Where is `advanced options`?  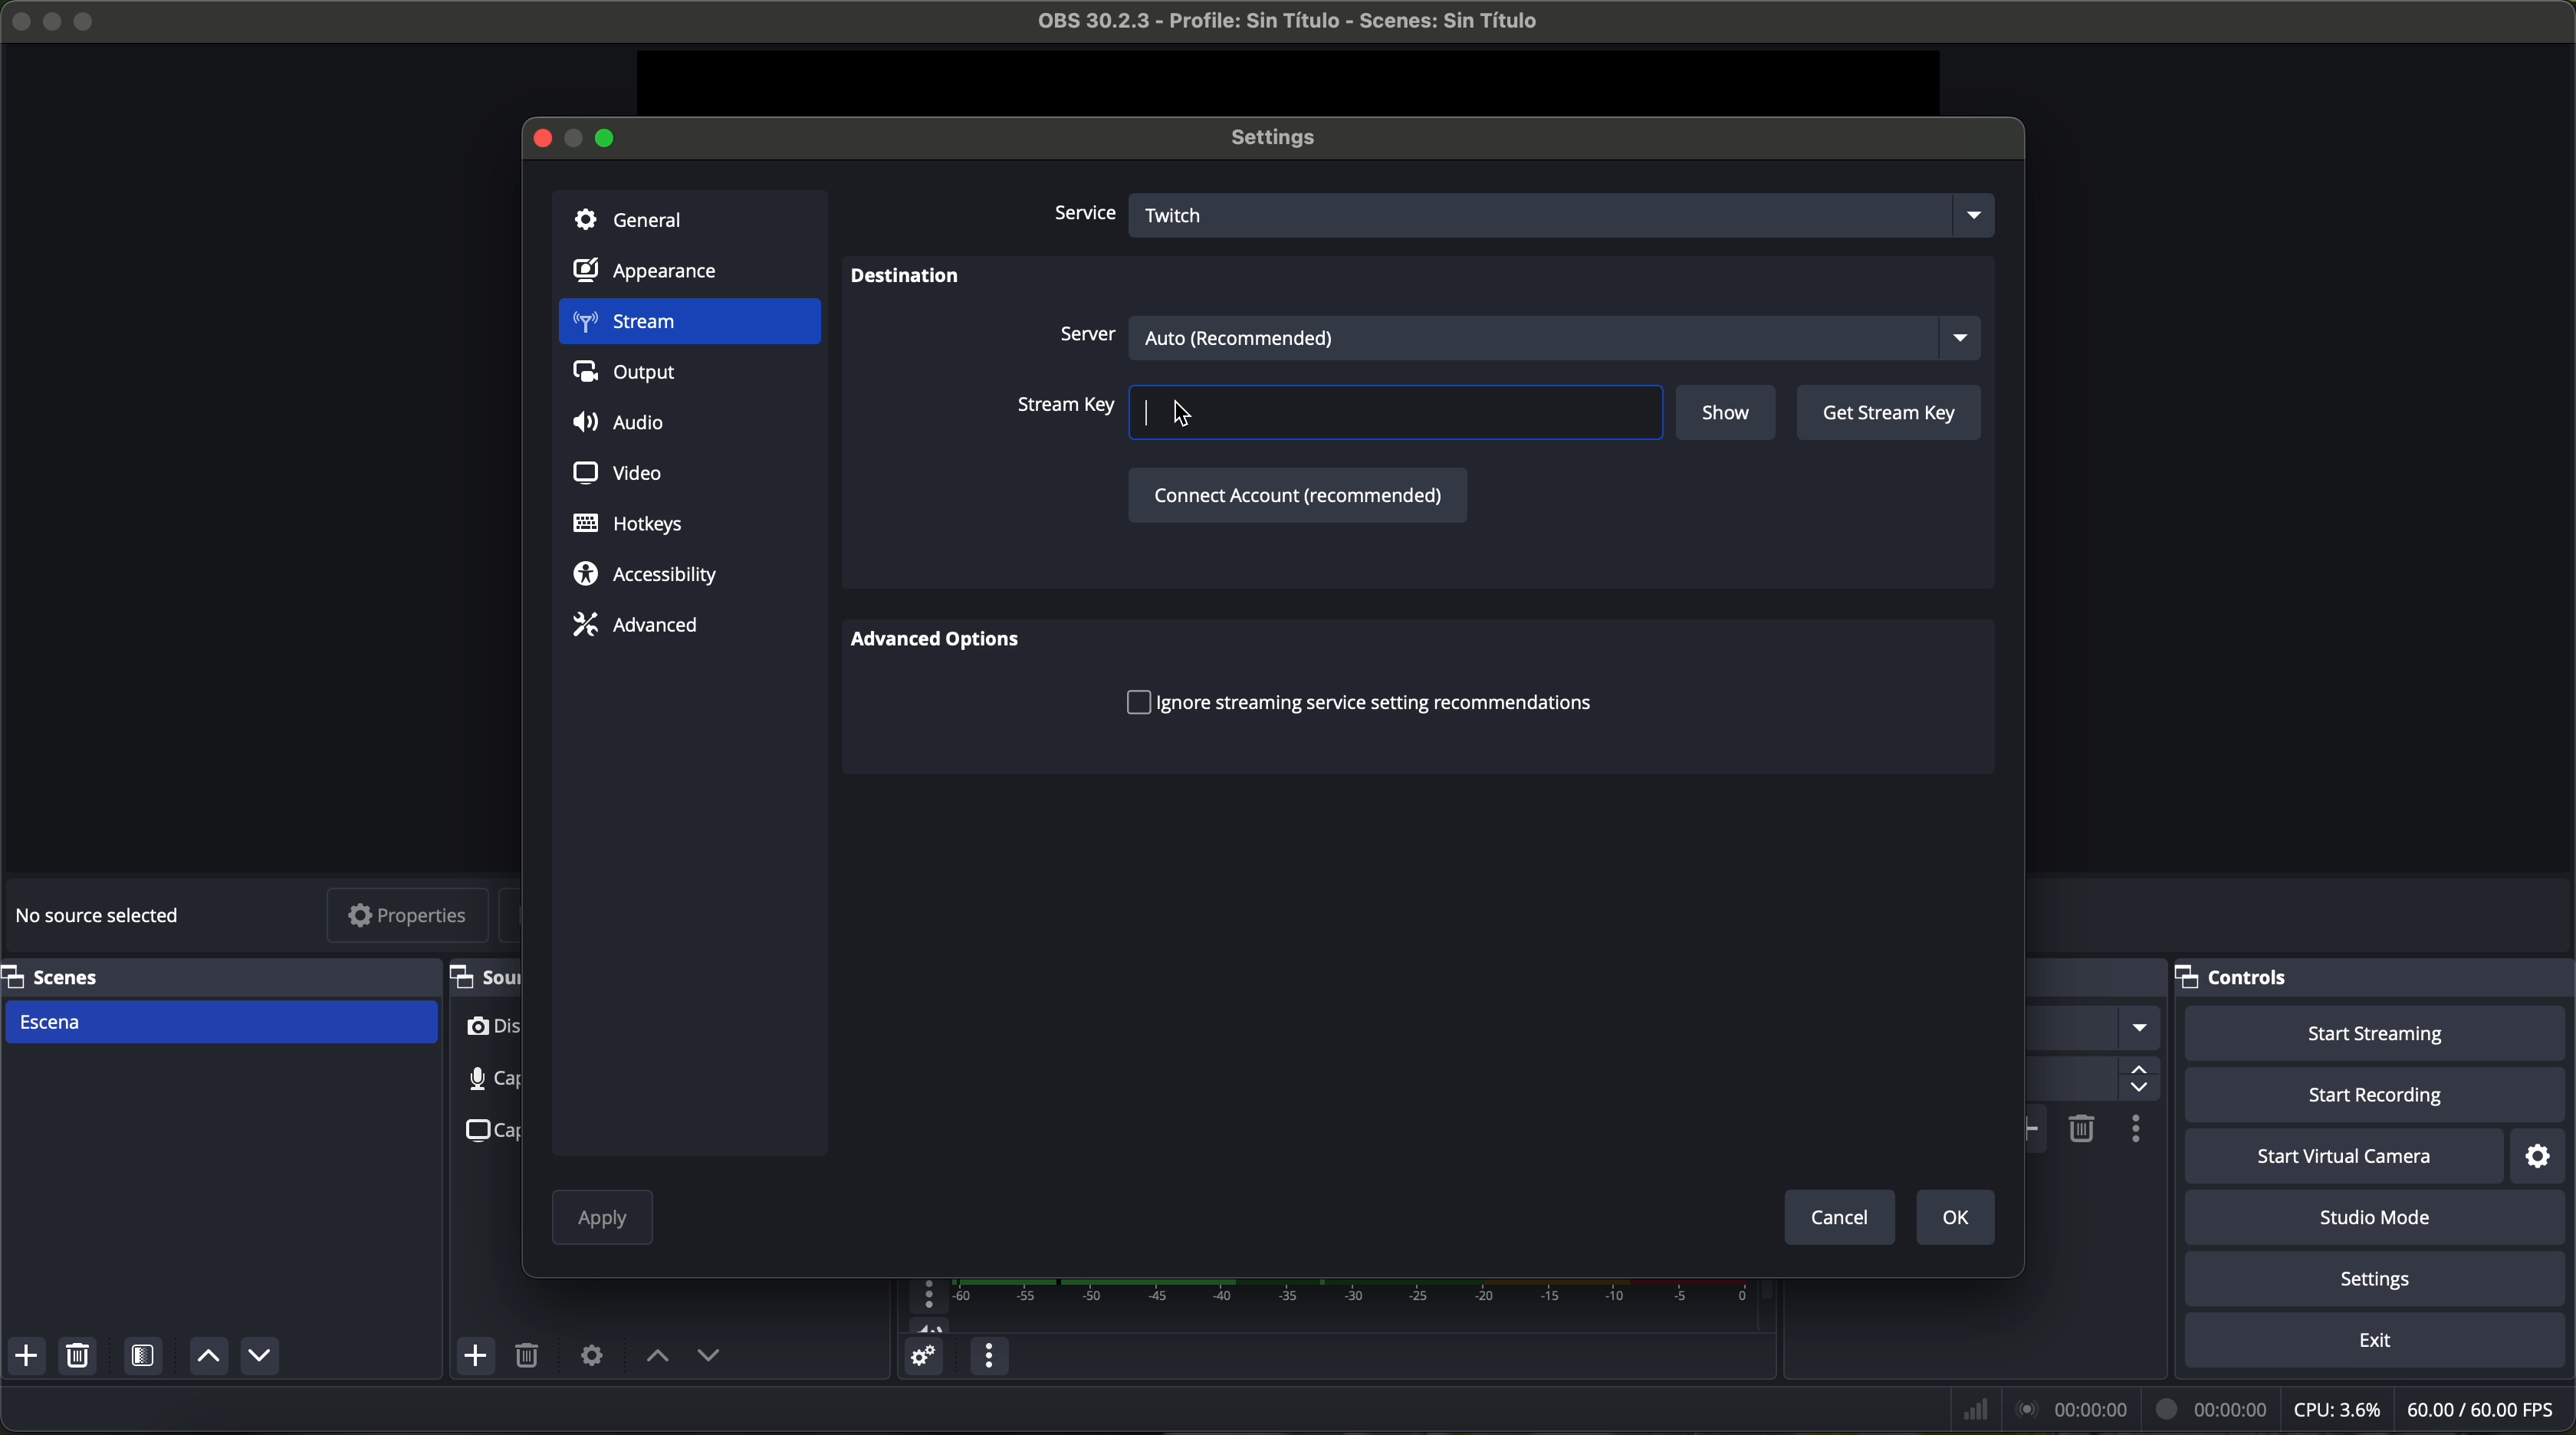
advanced options is located at coordinates (947, 642).